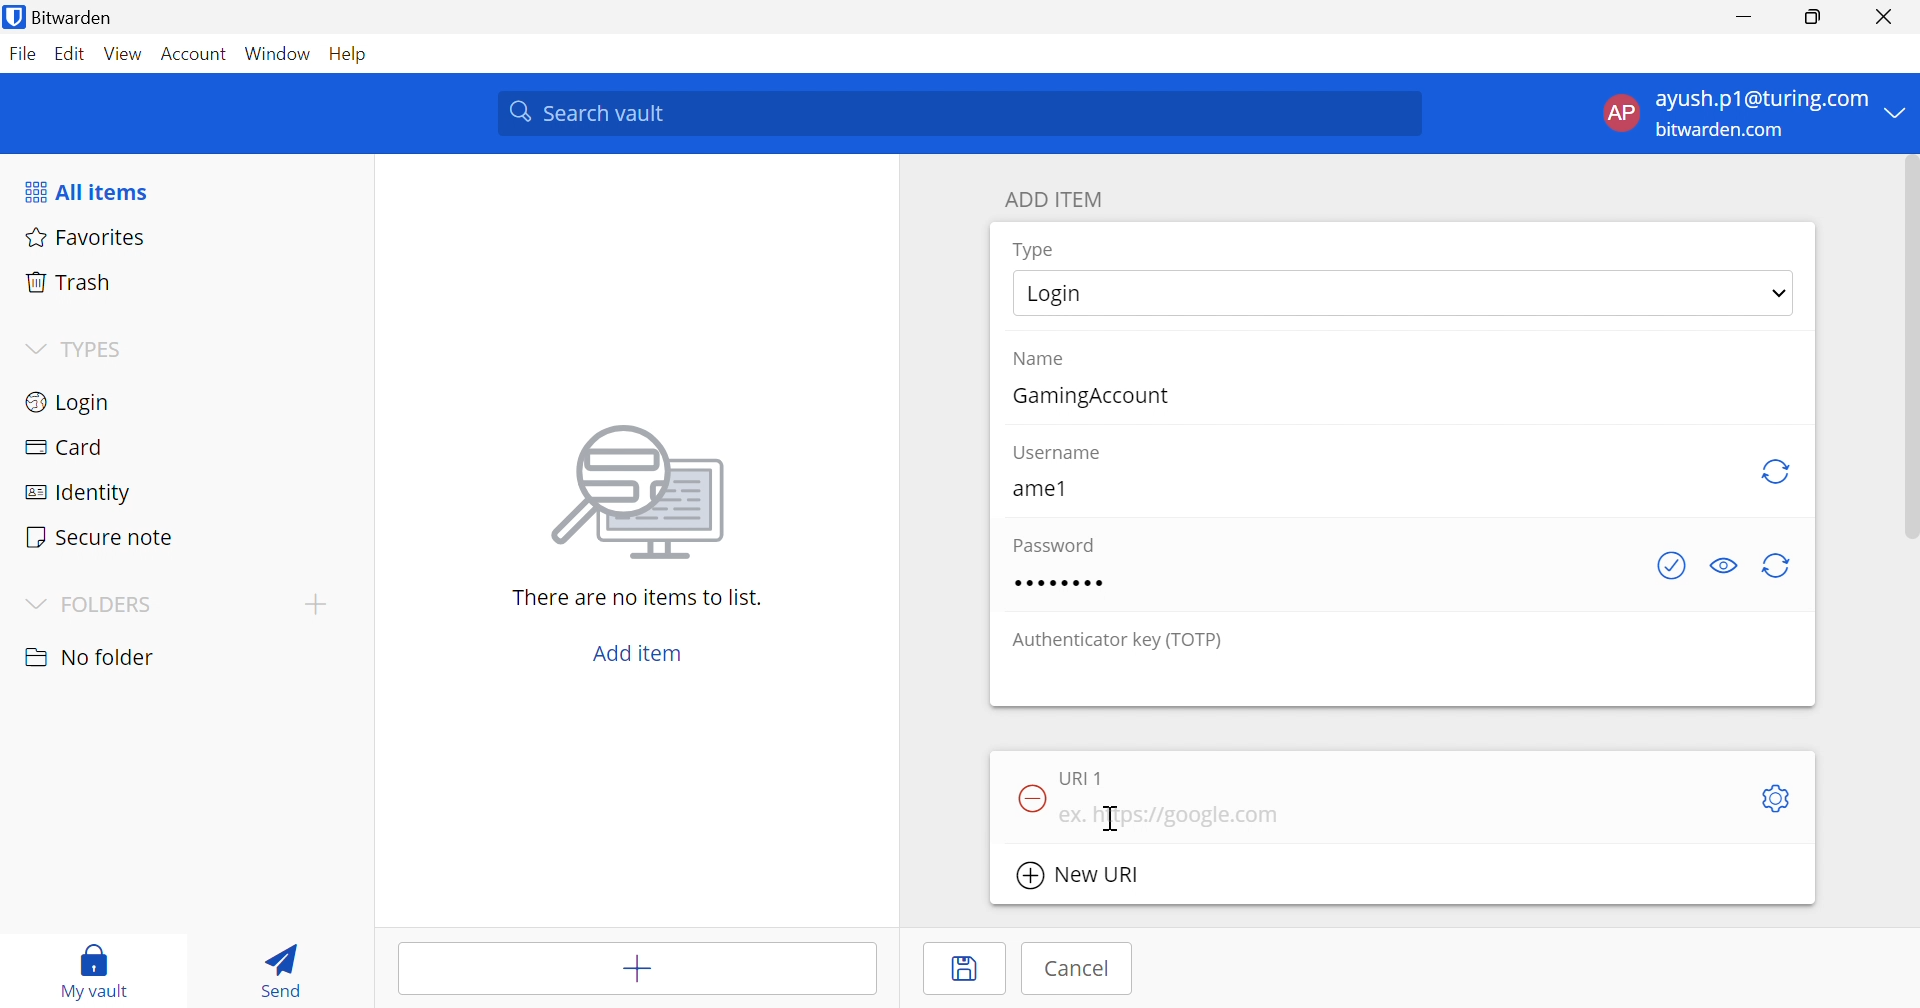  Describe the element at coordinates (1780, 293) in the screenshot. I see `Drop Down` at that location.